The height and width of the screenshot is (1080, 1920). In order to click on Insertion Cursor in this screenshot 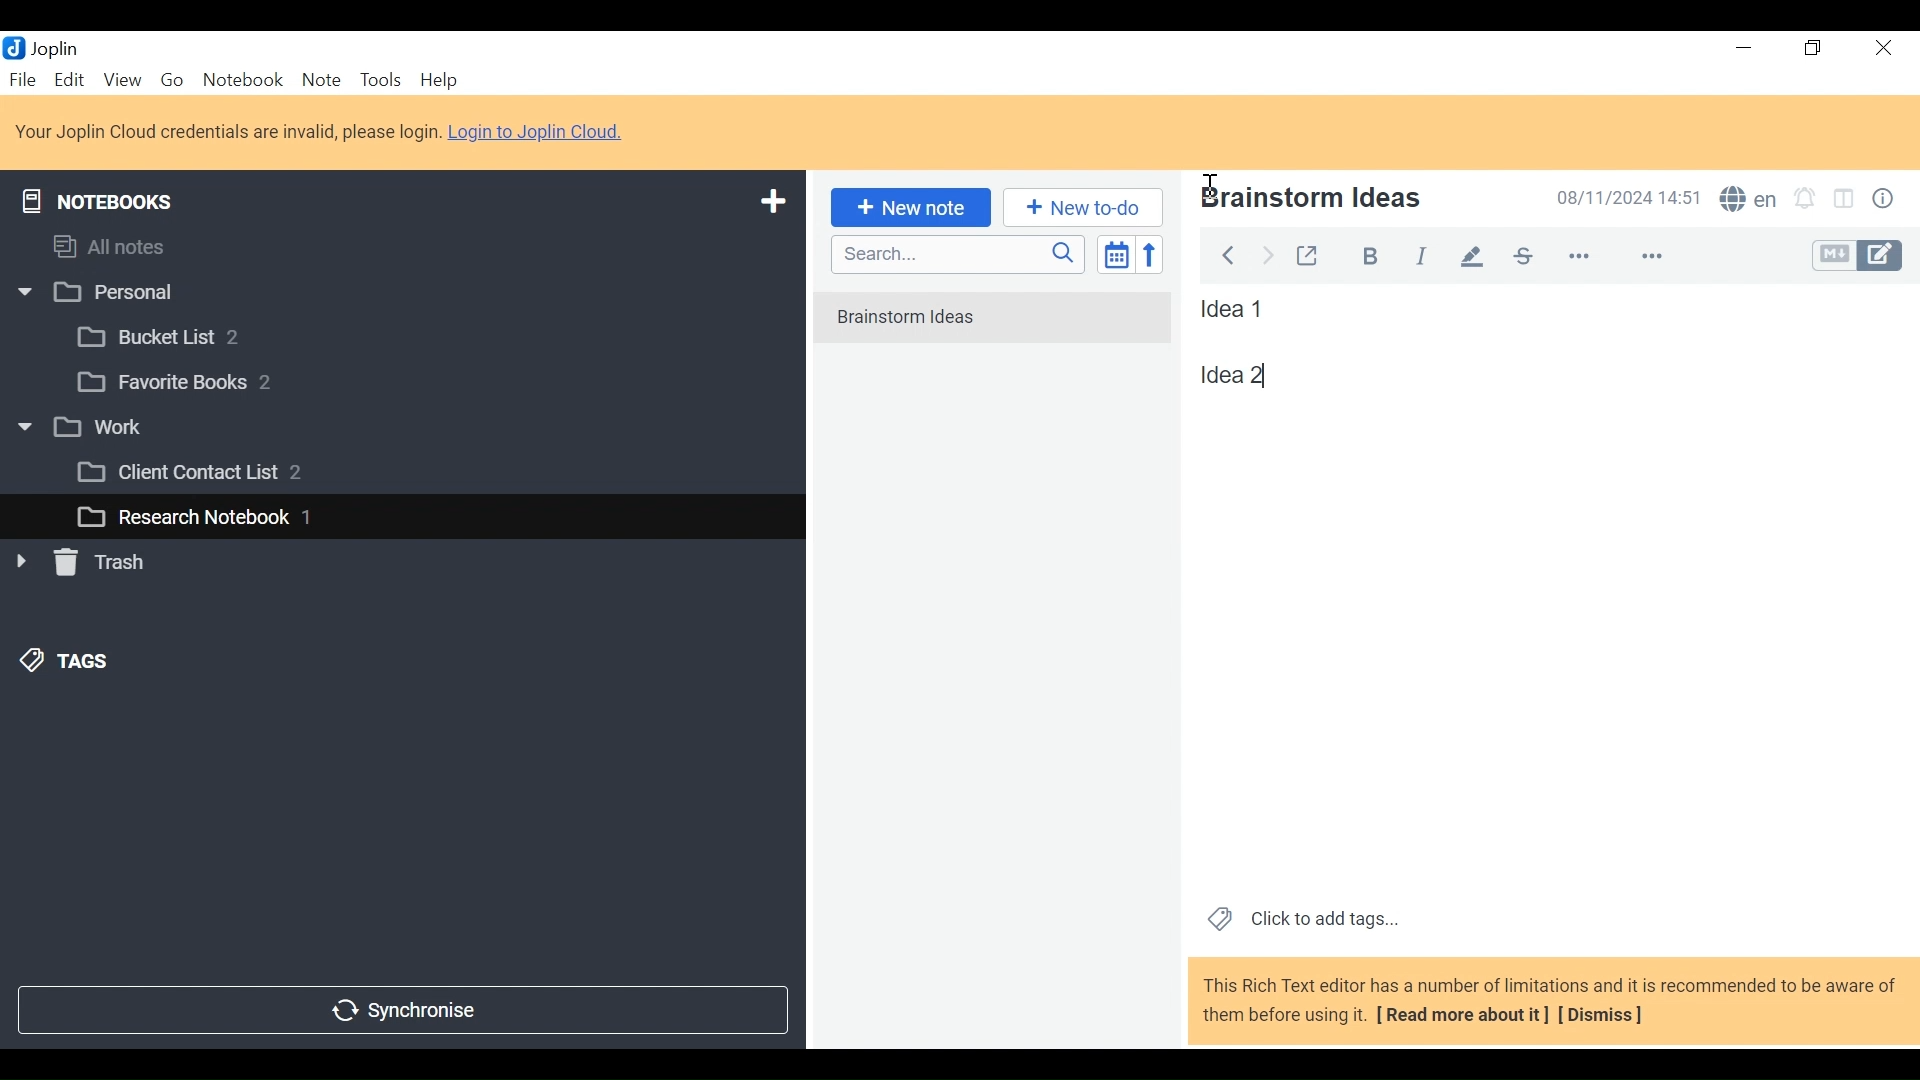, I will do `click(1209, 178)`.